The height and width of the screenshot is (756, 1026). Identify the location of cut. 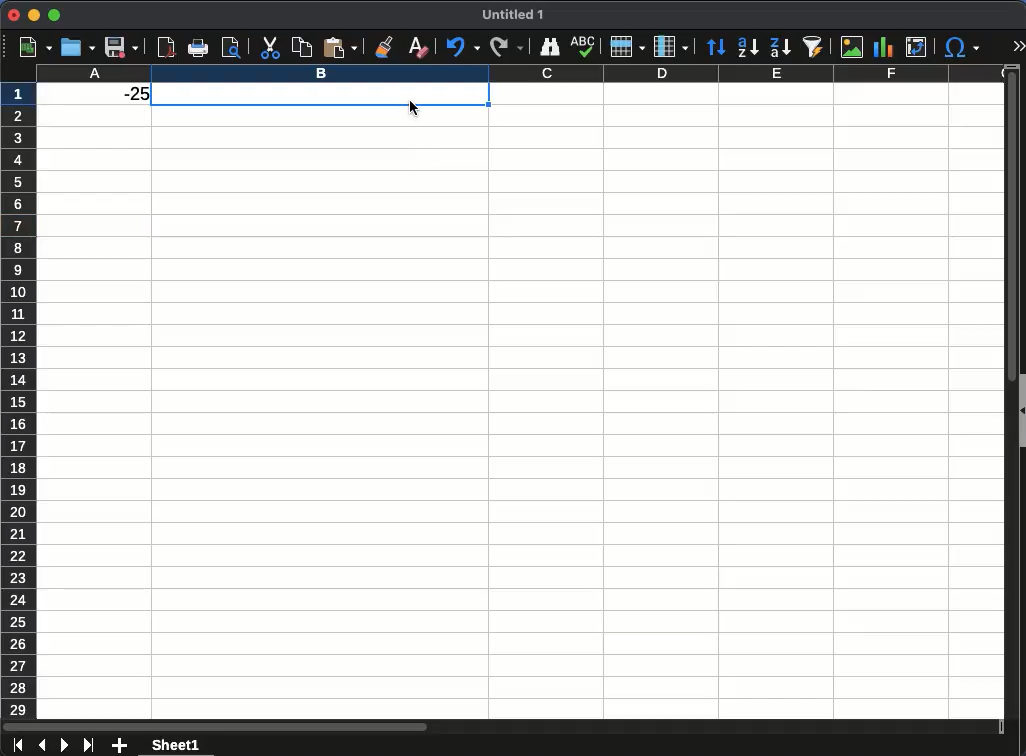
(269, 47).